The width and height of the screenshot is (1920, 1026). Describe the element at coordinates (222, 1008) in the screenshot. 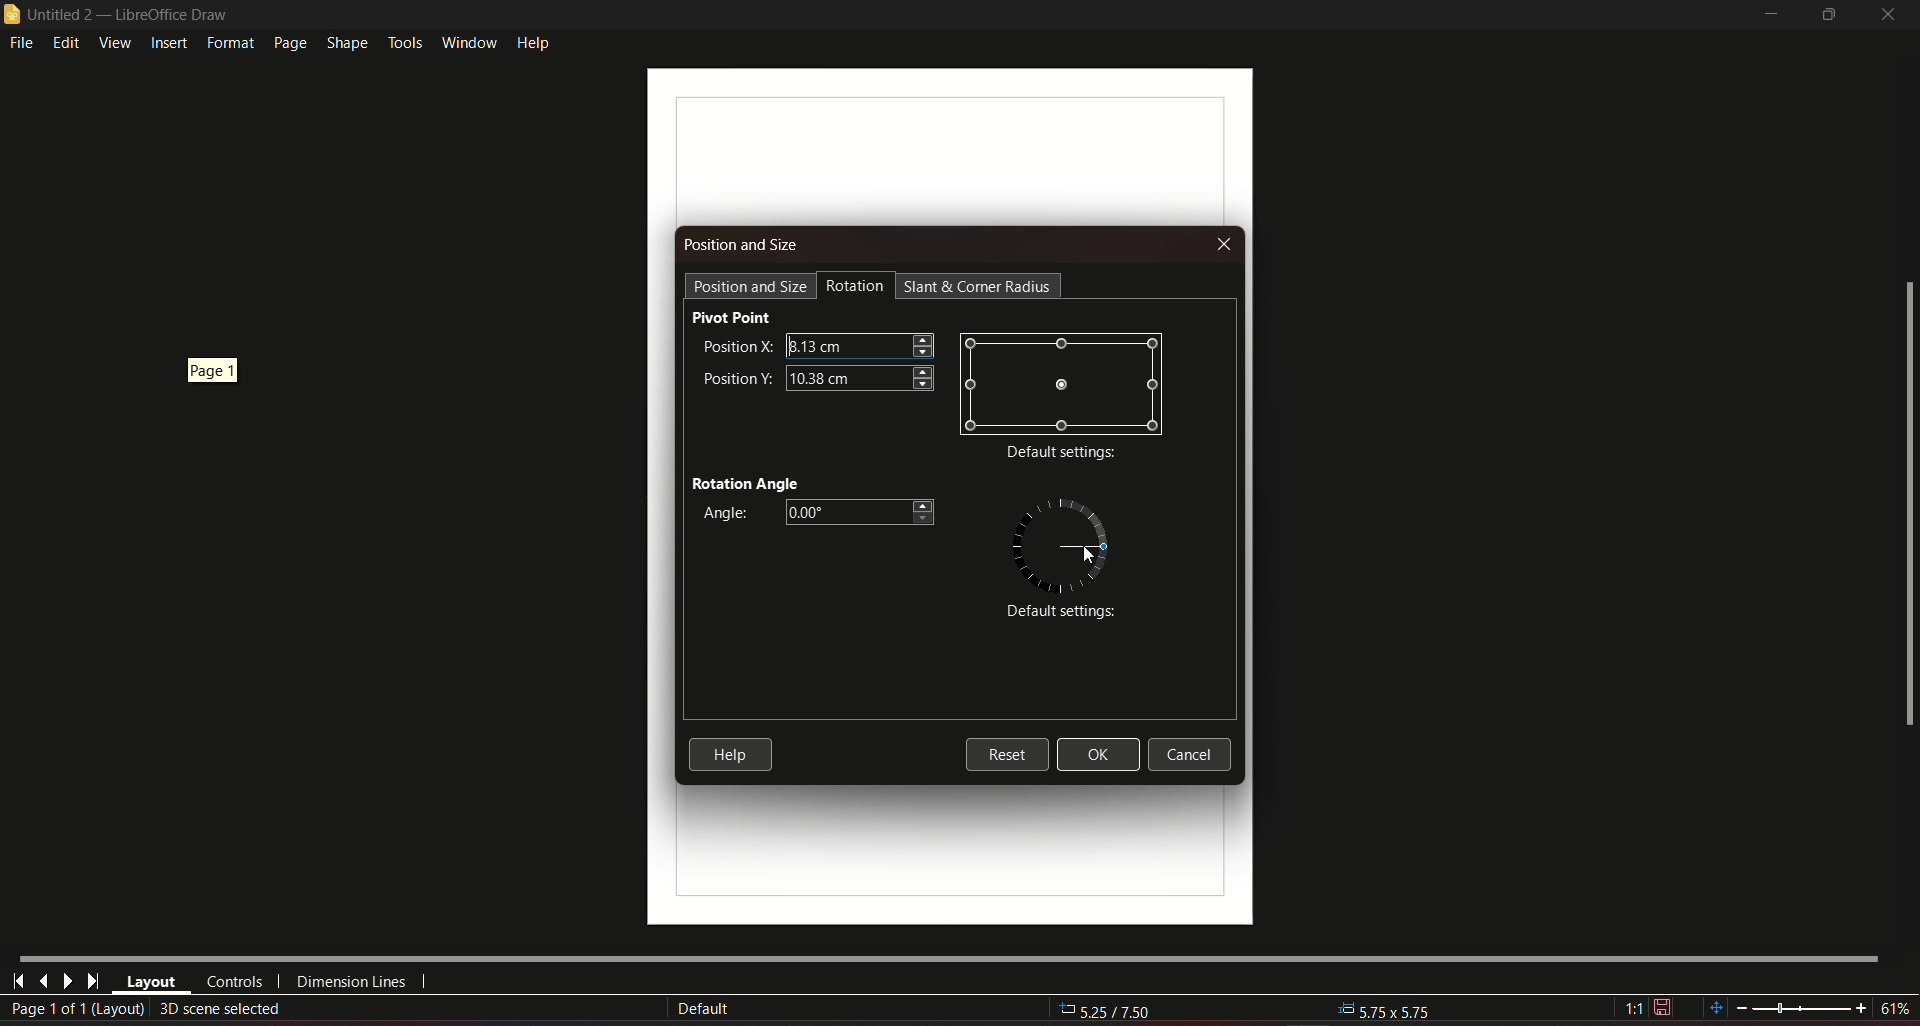

I see `3D scene selected` at that location.